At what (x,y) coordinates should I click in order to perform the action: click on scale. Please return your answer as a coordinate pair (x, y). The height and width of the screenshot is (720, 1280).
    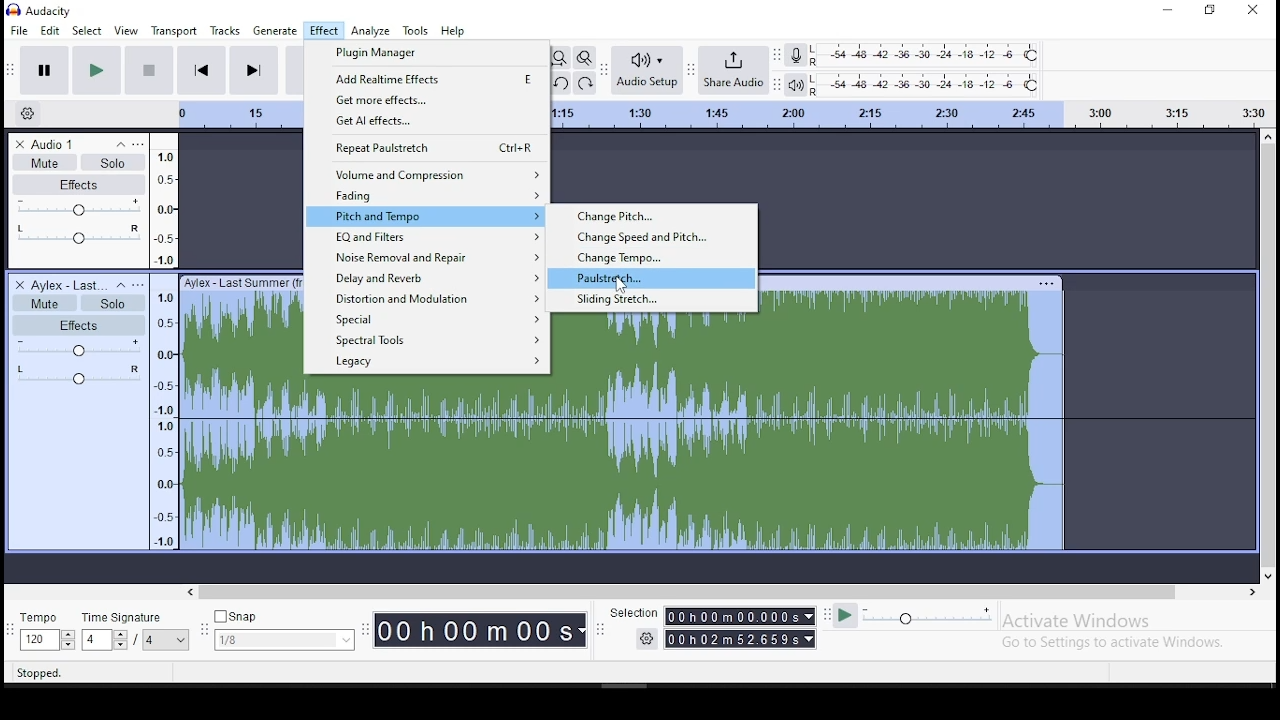
    Looking at the image, I should click on (164, 341).